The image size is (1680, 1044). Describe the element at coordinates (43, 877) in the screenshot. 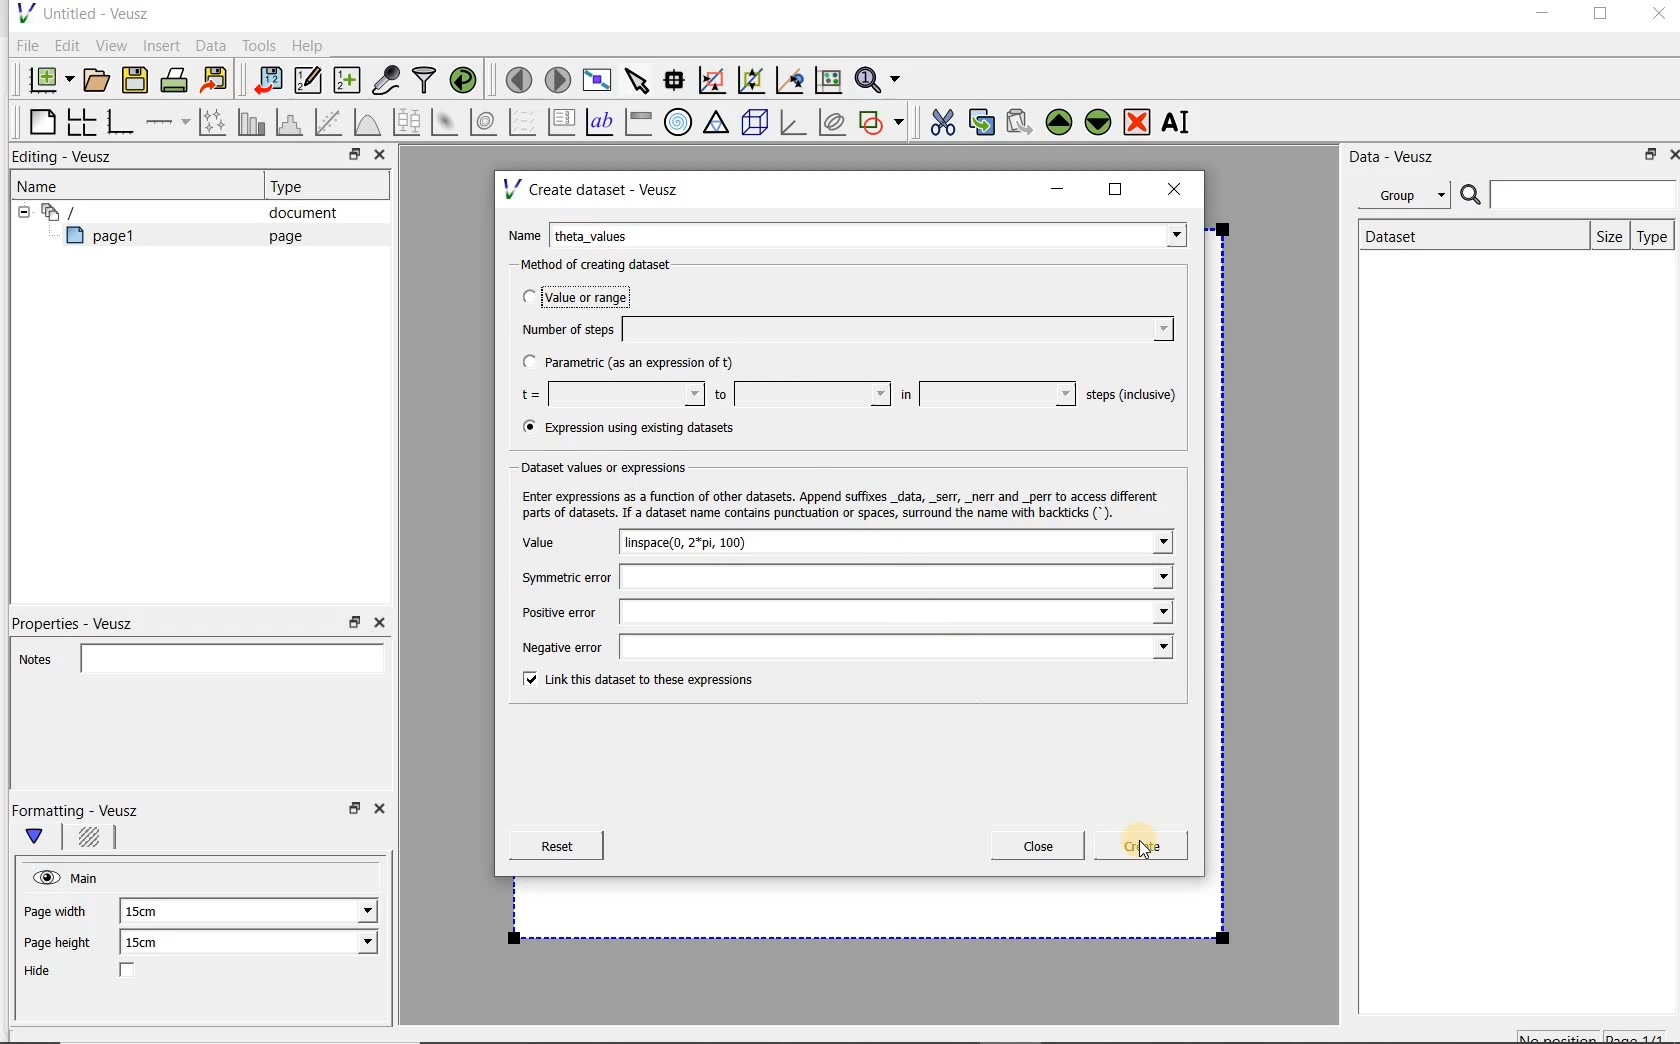

I see `visible (click to hide, set Hide to true)` at that location.